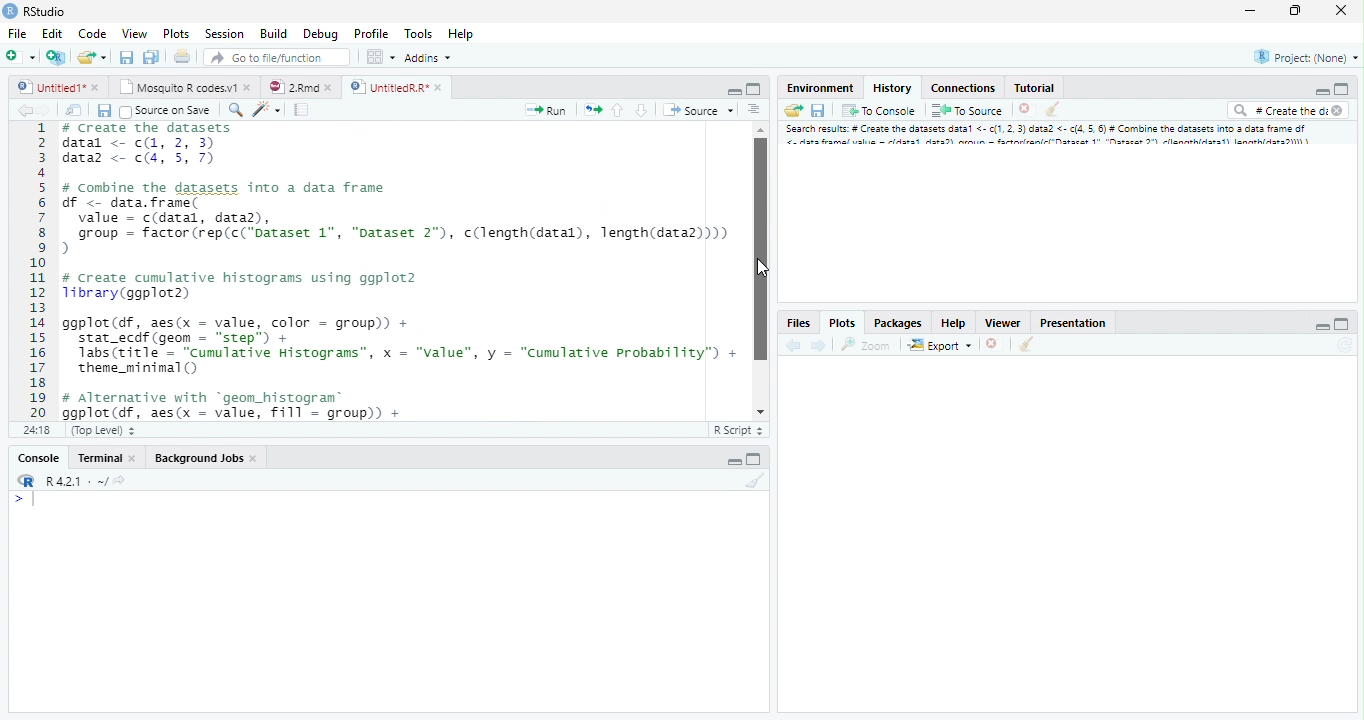  Describe the element at coordinates (165, 112) in the screenshot. I see `Source on Save` at that location.